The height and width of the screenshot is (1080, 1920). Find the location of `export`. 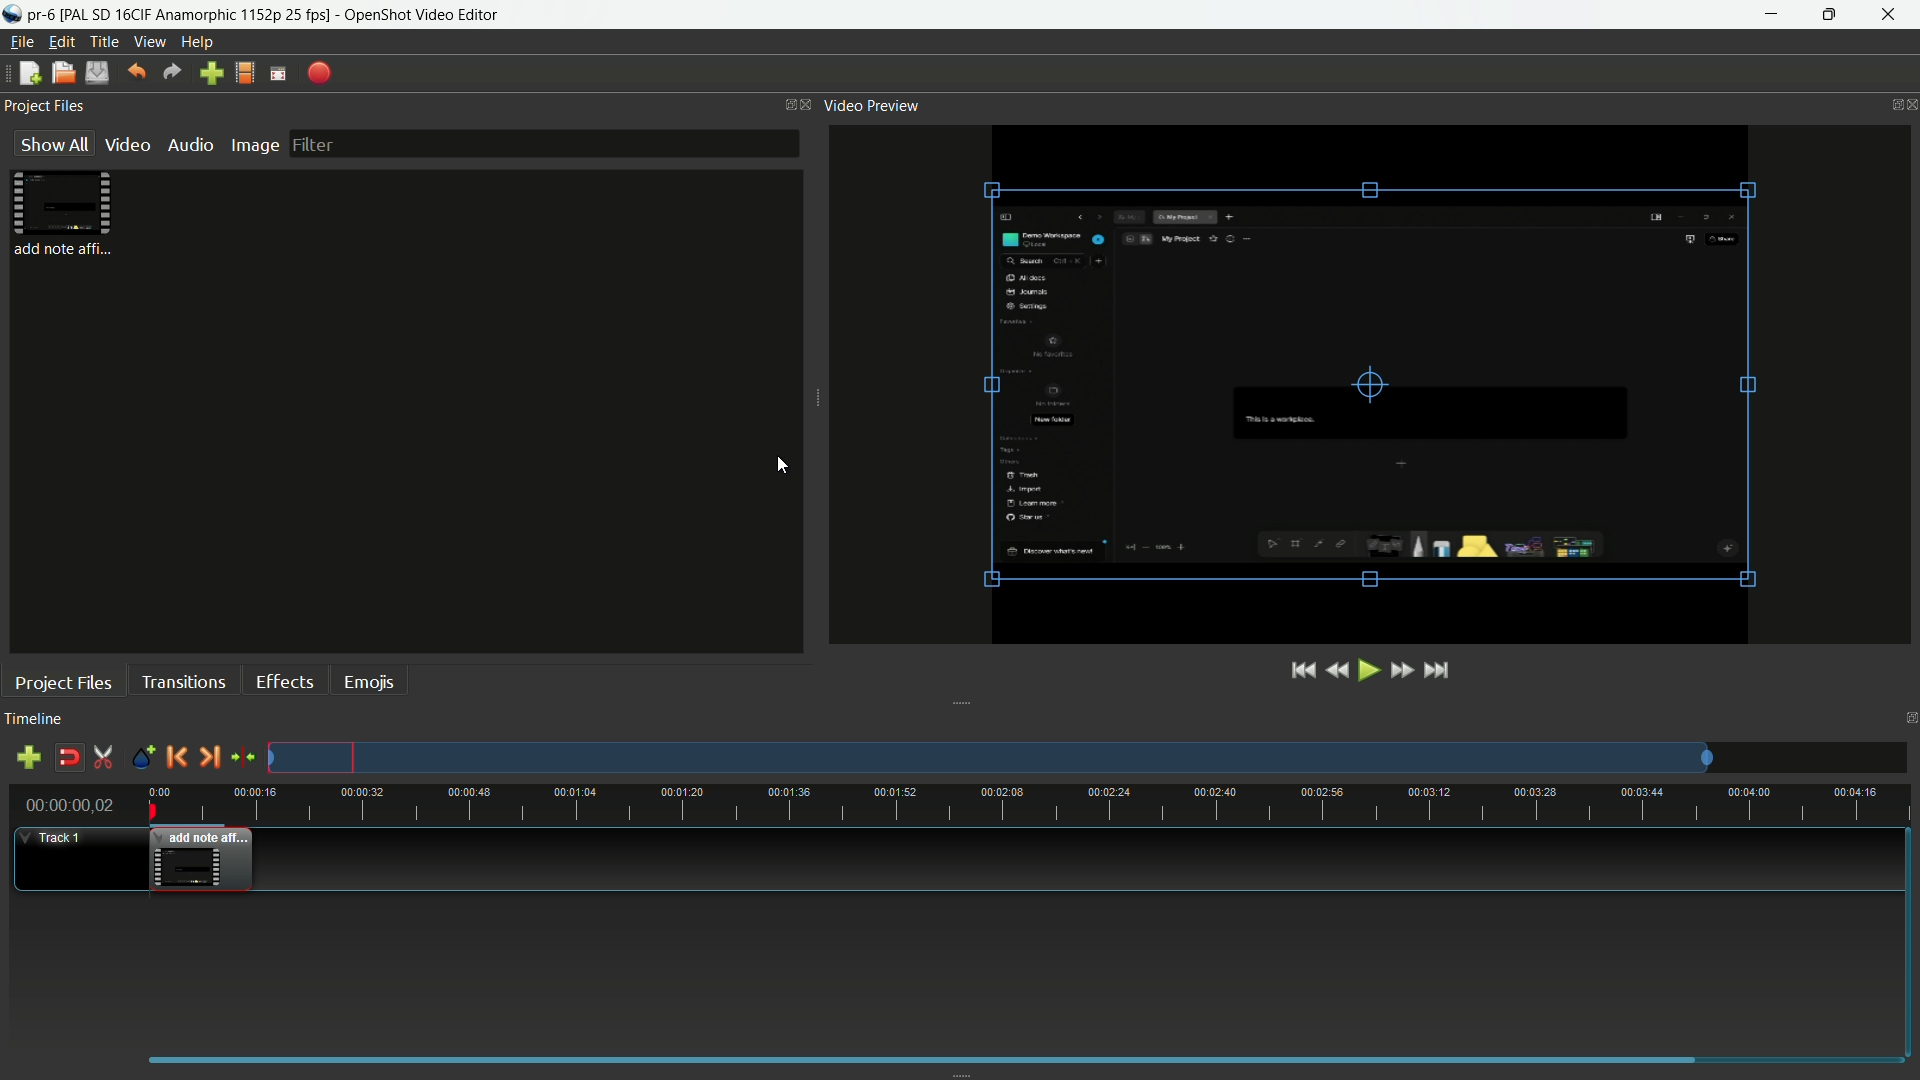

export is located at coordinates (320, 75).